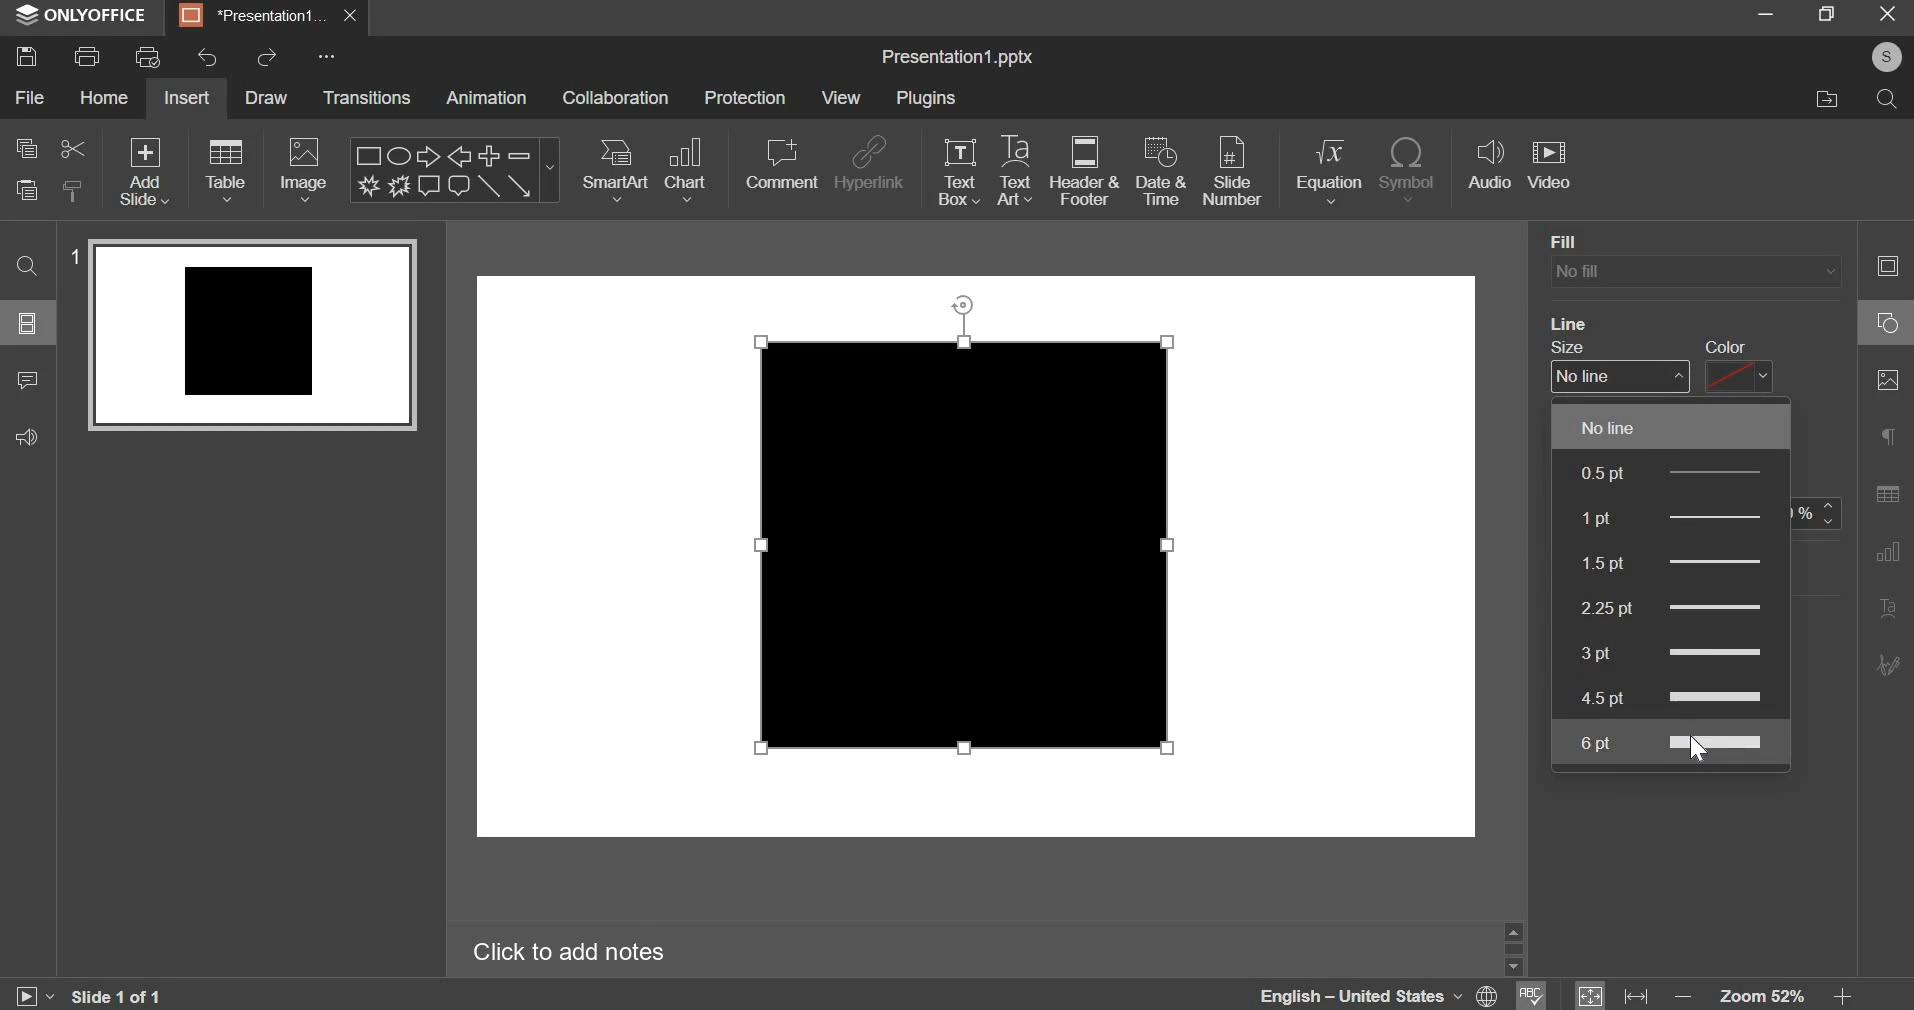 Image resolution: width=1914 pixels, height=1010 pixels. I want to click on 0.5pt, so click(1677, 474).